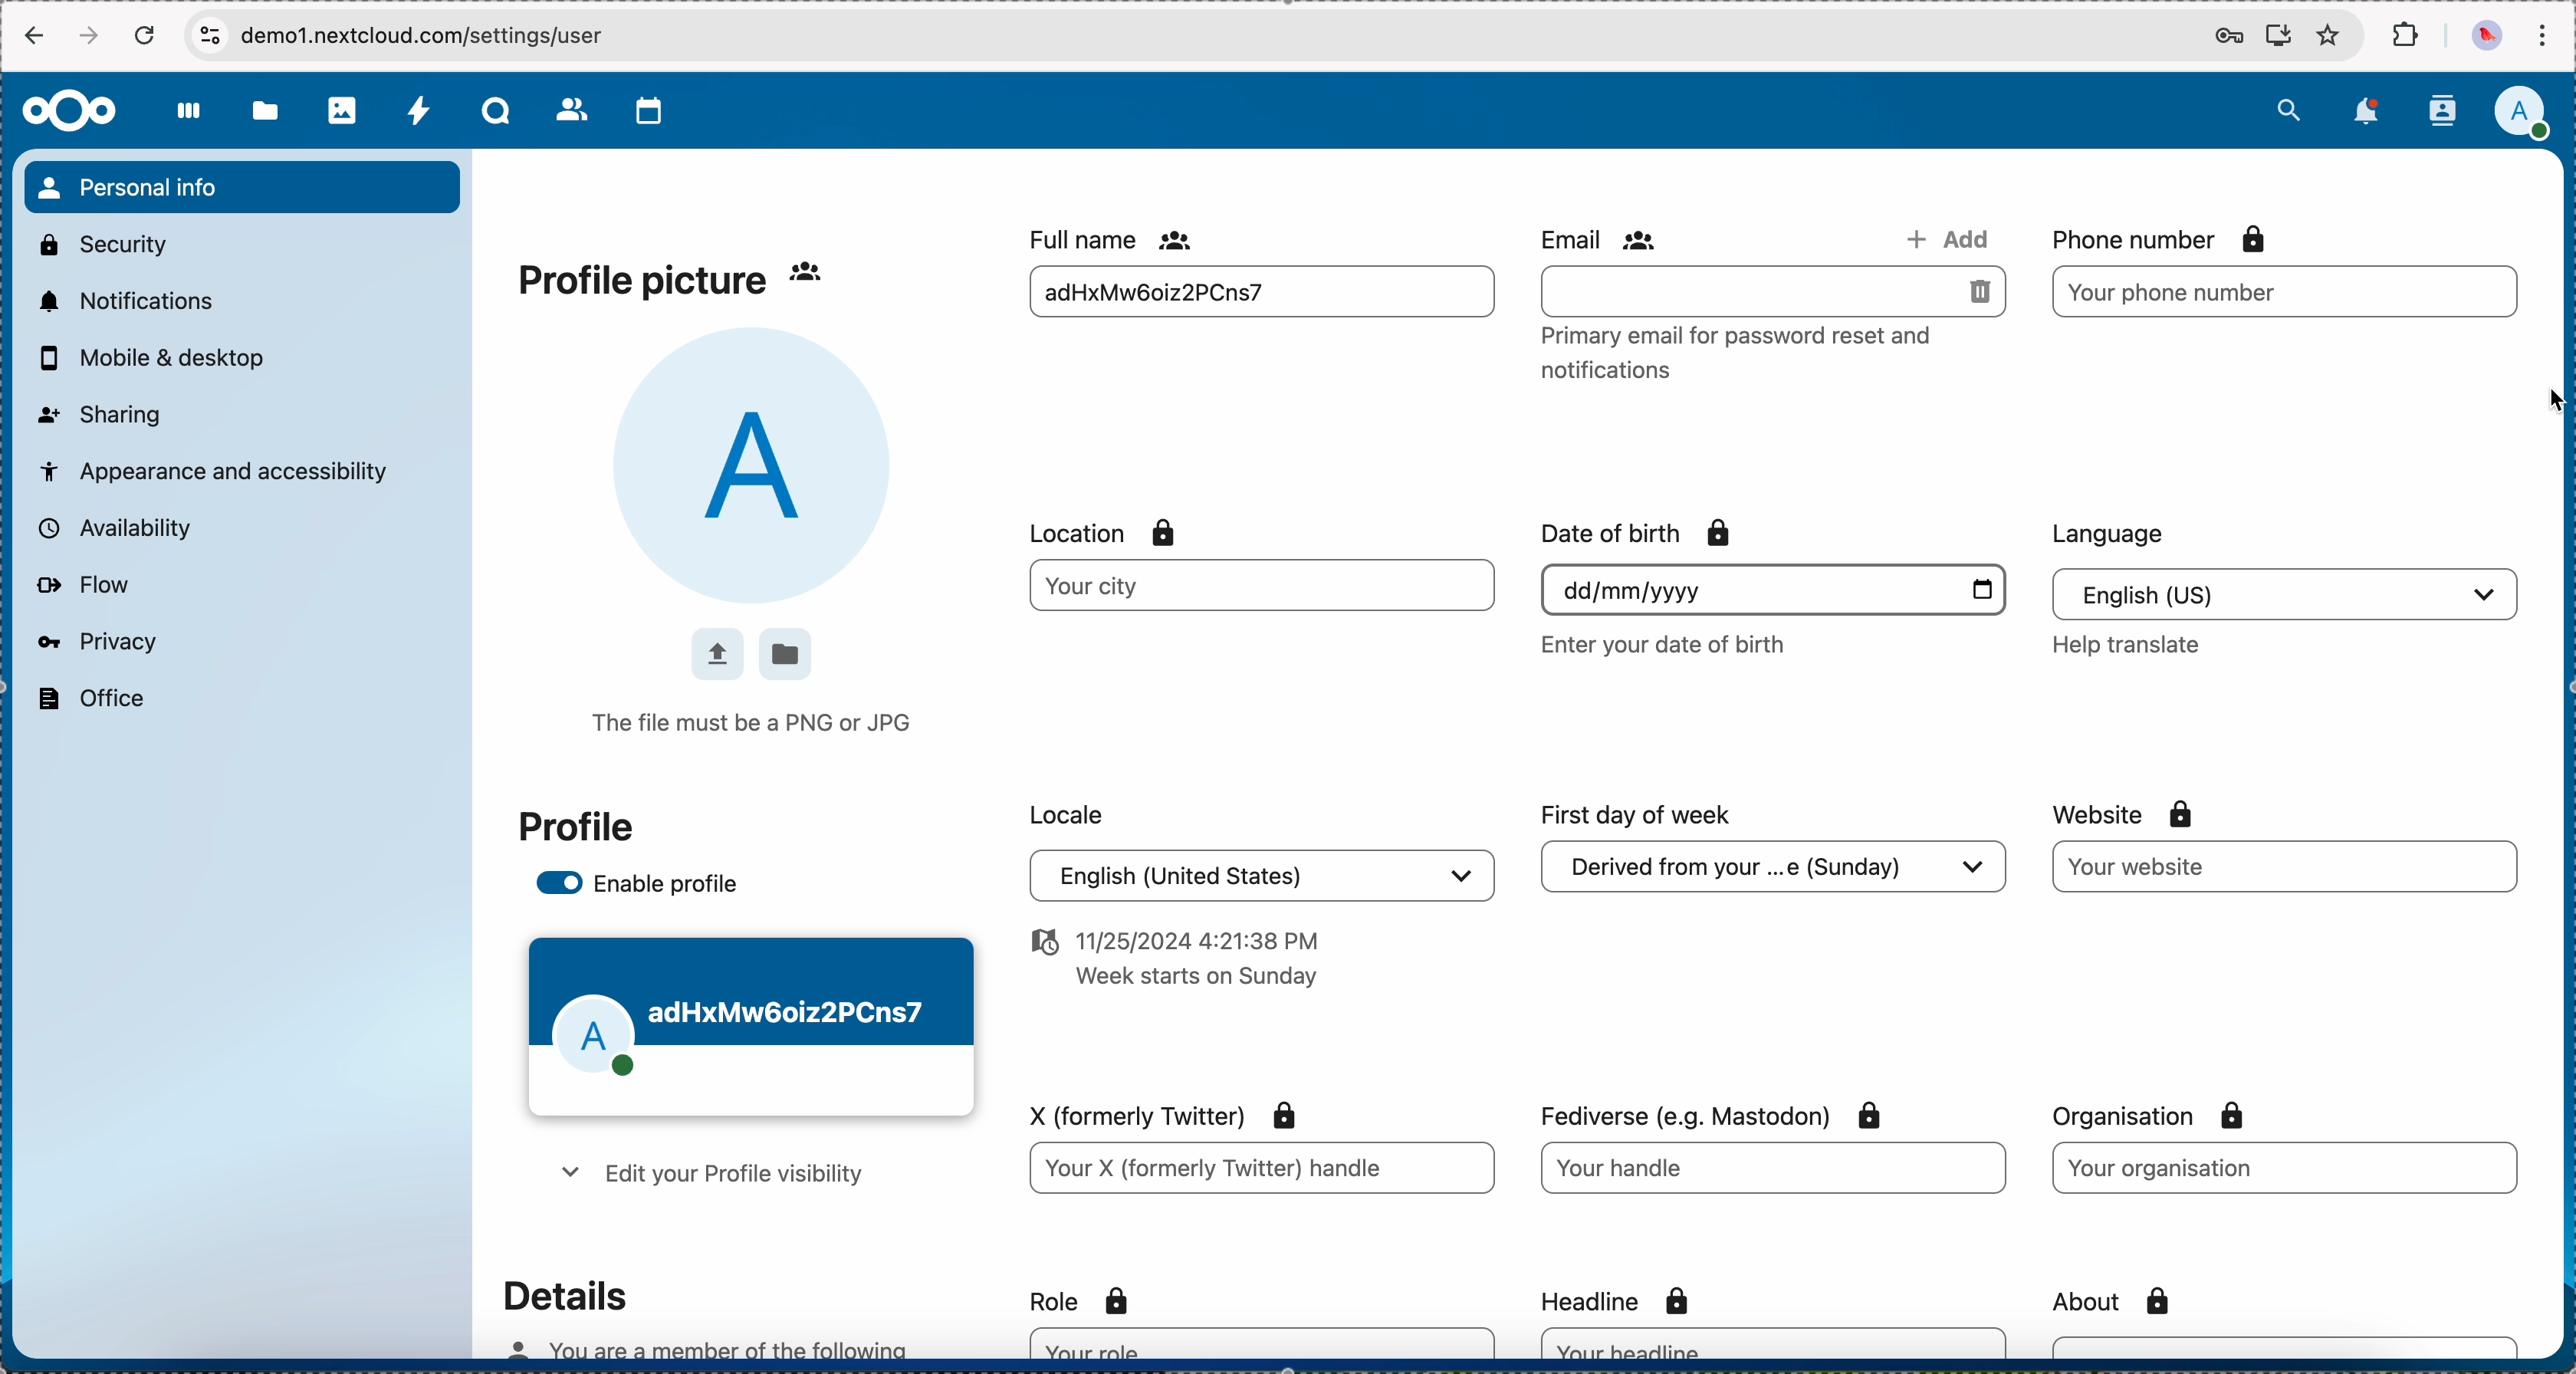 This screenshot has height=1374, width=2576. What do you see at coordinates (1177, 958) in the screenshot?
I see `note` at bounding box center [1177, 958].